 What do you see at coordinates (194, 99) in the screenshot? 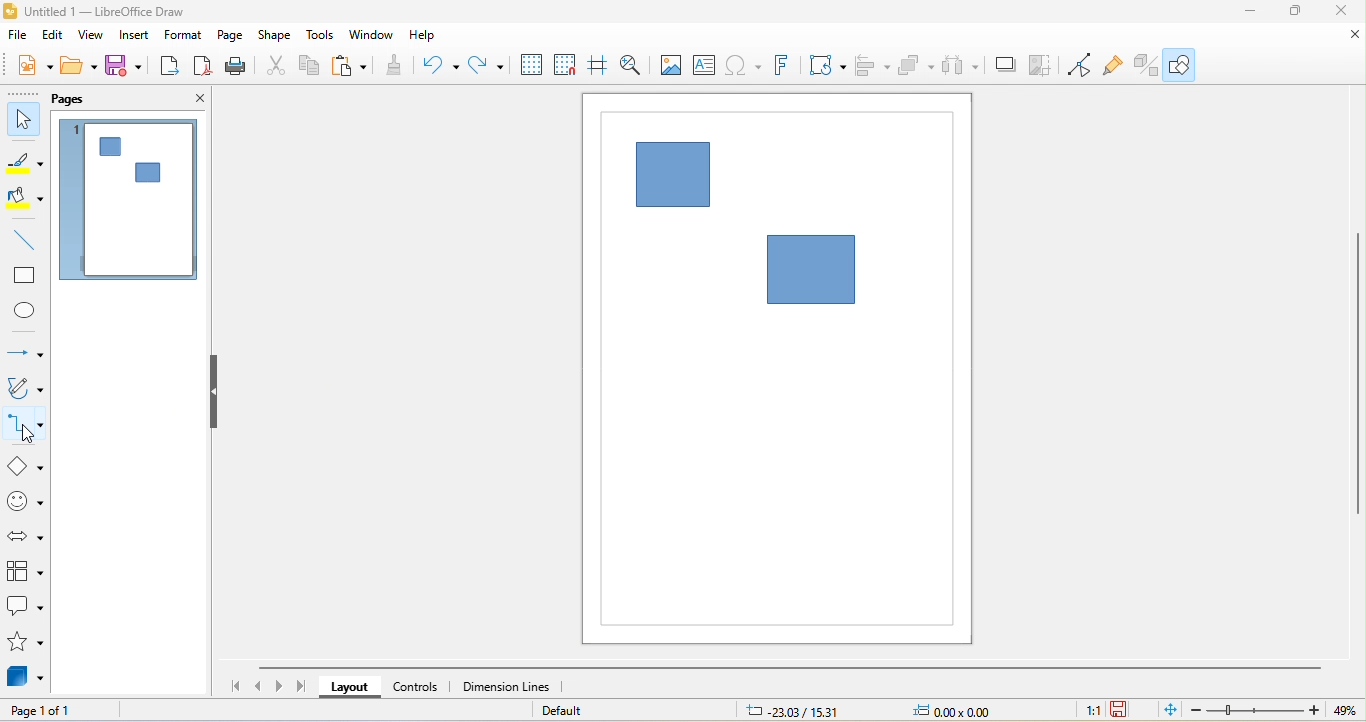
I see `close` at bounding box center [194, 99].